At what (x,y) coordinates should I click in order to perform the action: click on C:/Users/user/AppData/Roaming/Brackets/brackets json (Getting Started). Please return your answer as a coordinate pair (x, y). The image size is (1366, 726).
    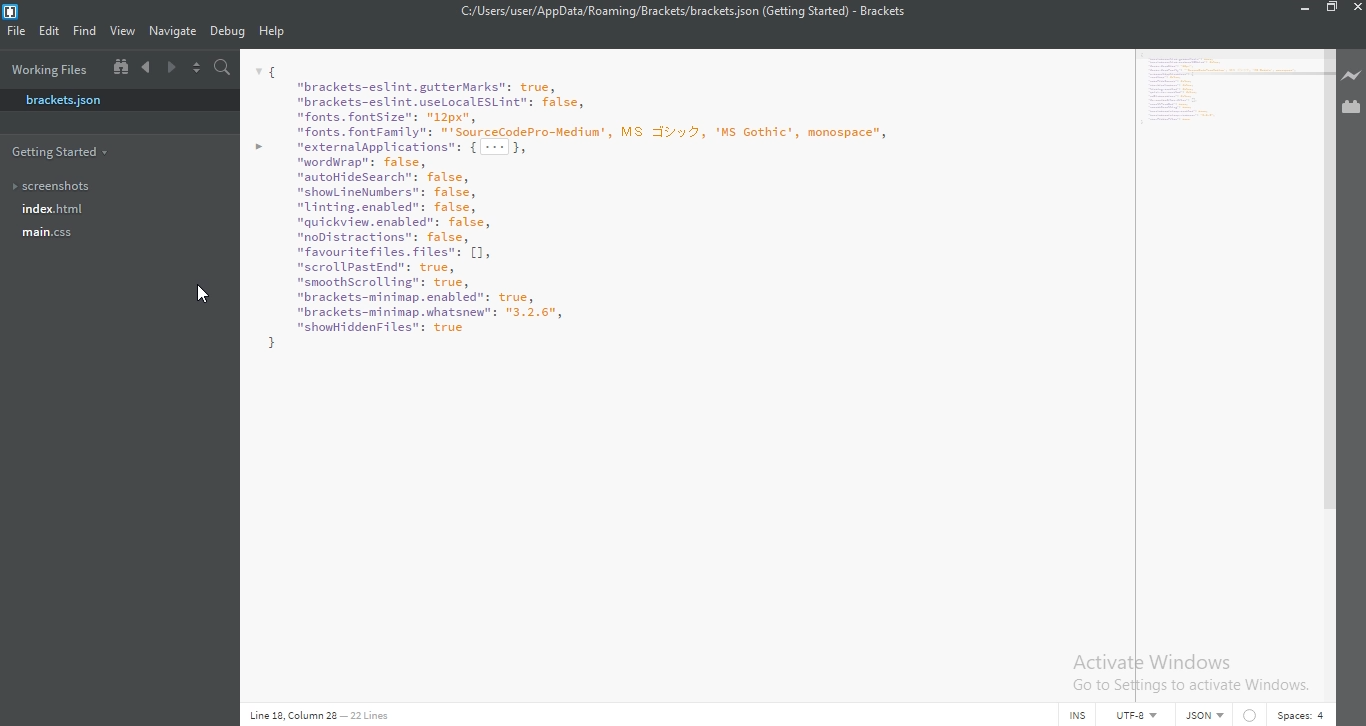
    Looking at the image, I should click on (644, 11).